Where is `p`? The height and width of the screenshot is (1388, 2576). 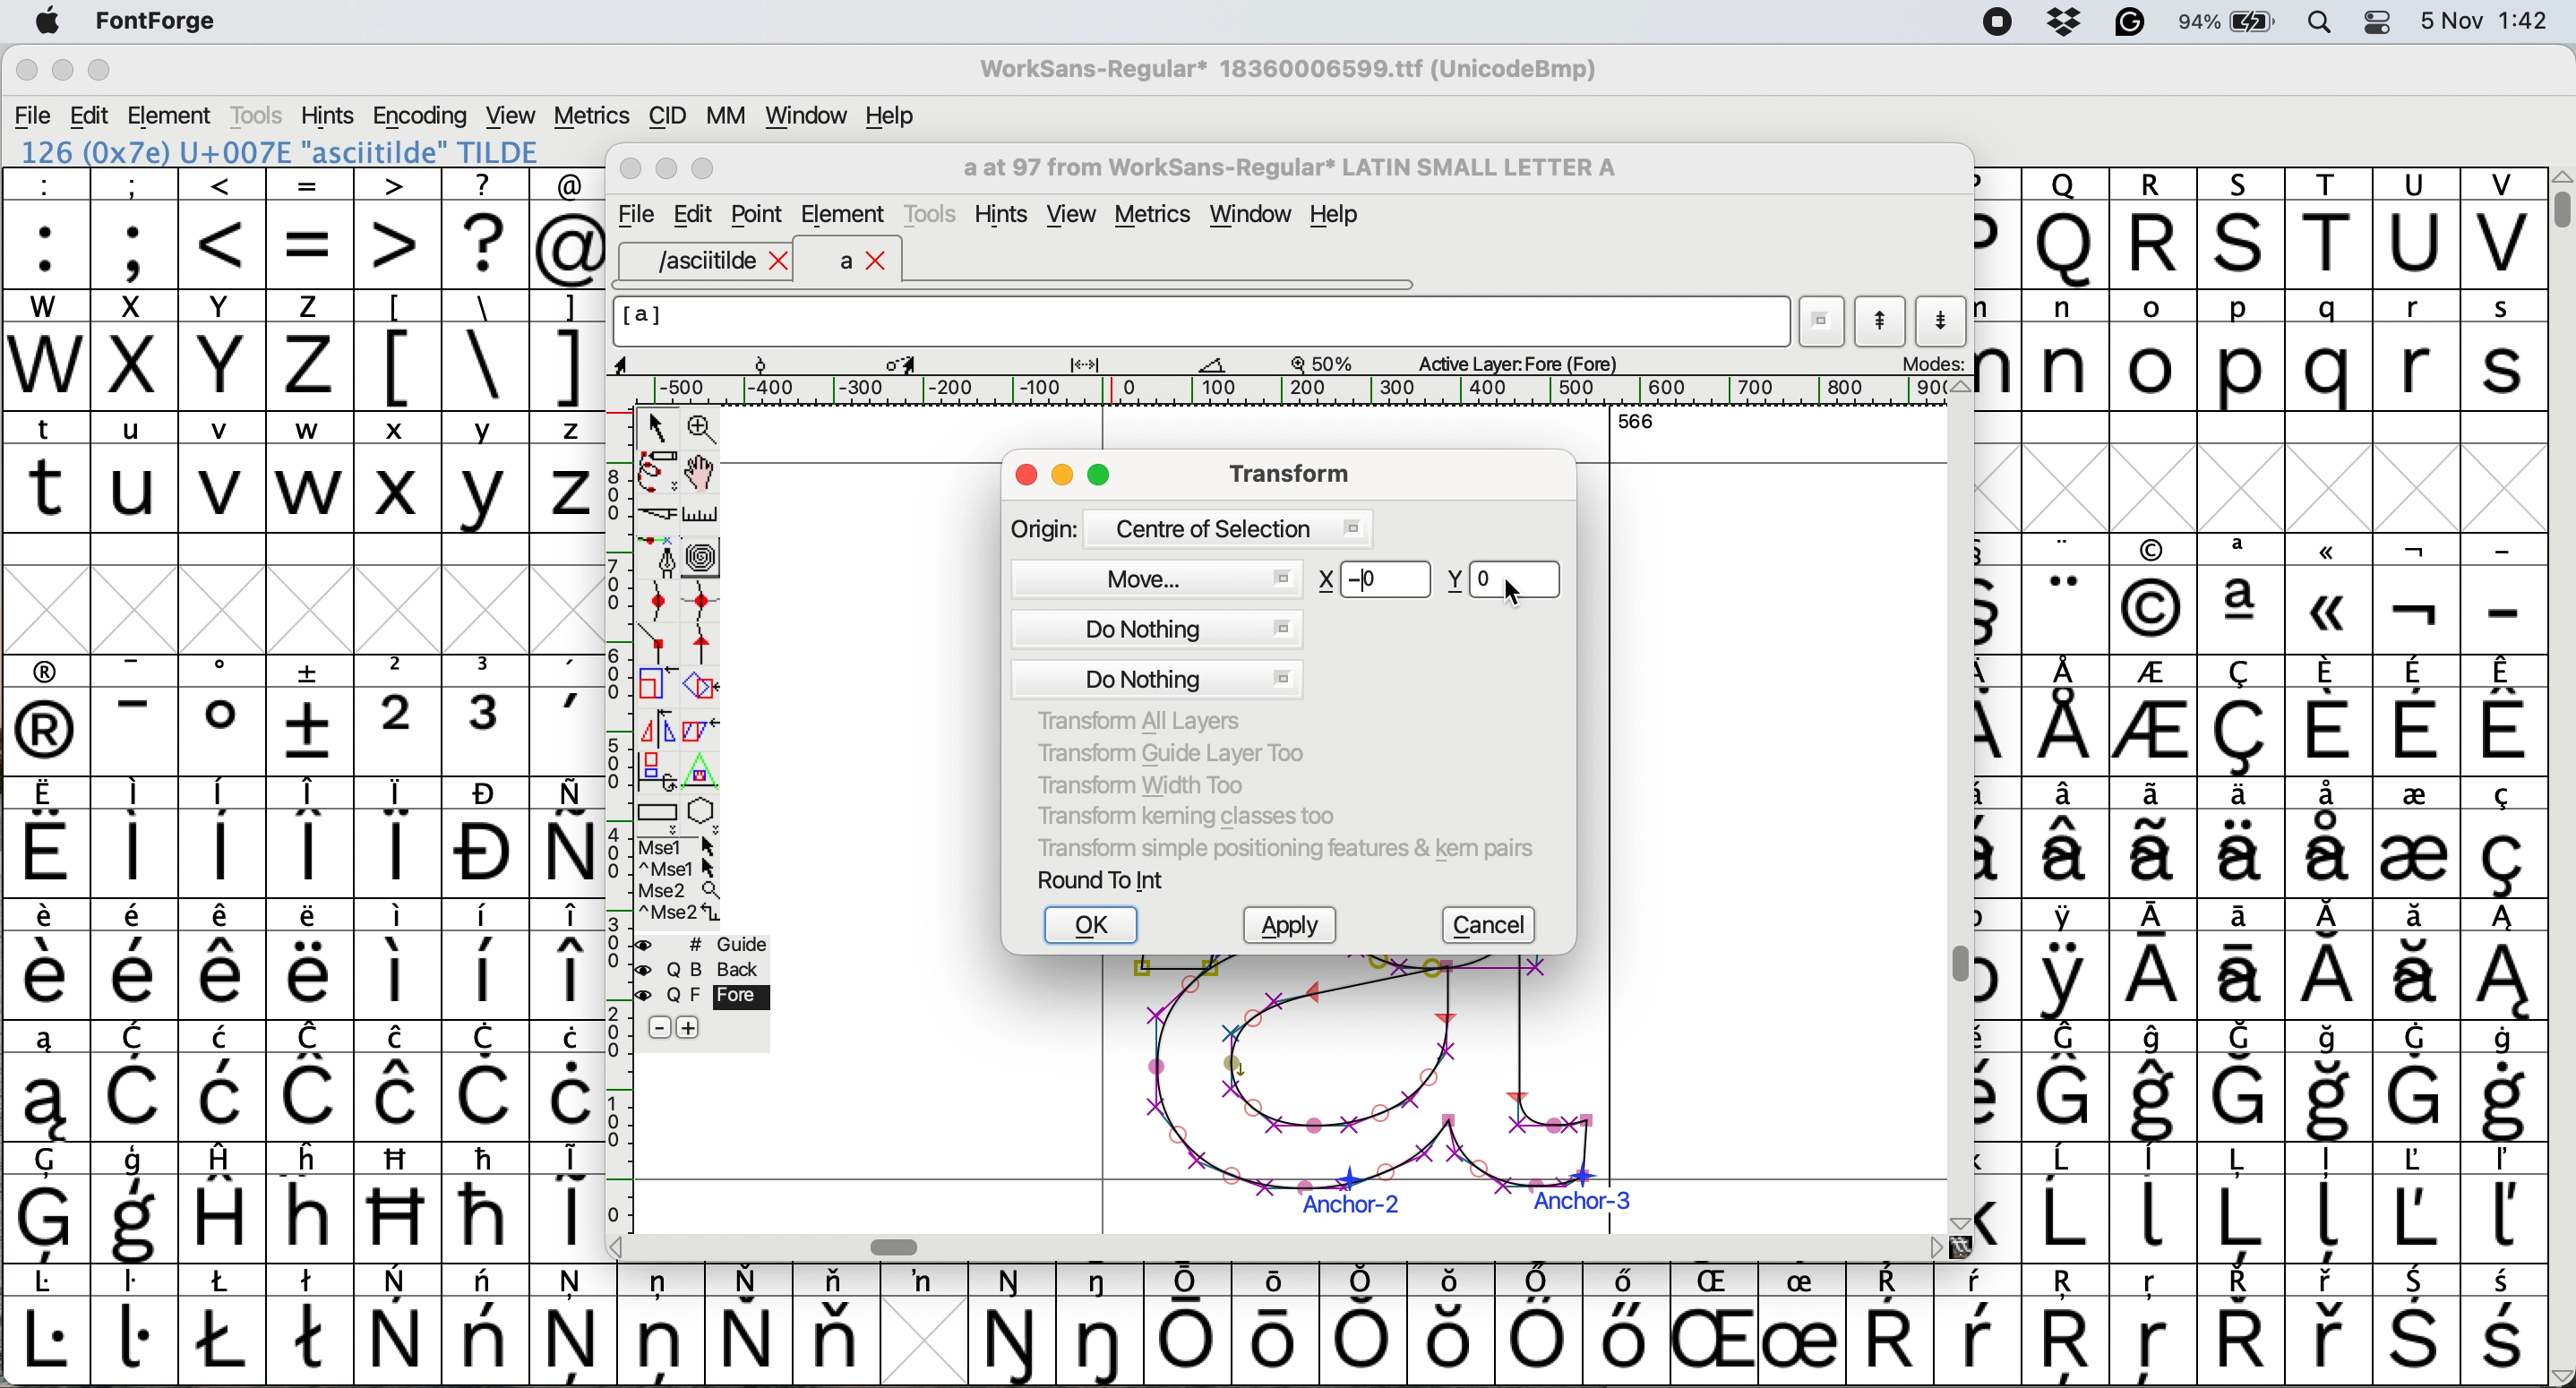 p is located at coordinates (2242, 354).